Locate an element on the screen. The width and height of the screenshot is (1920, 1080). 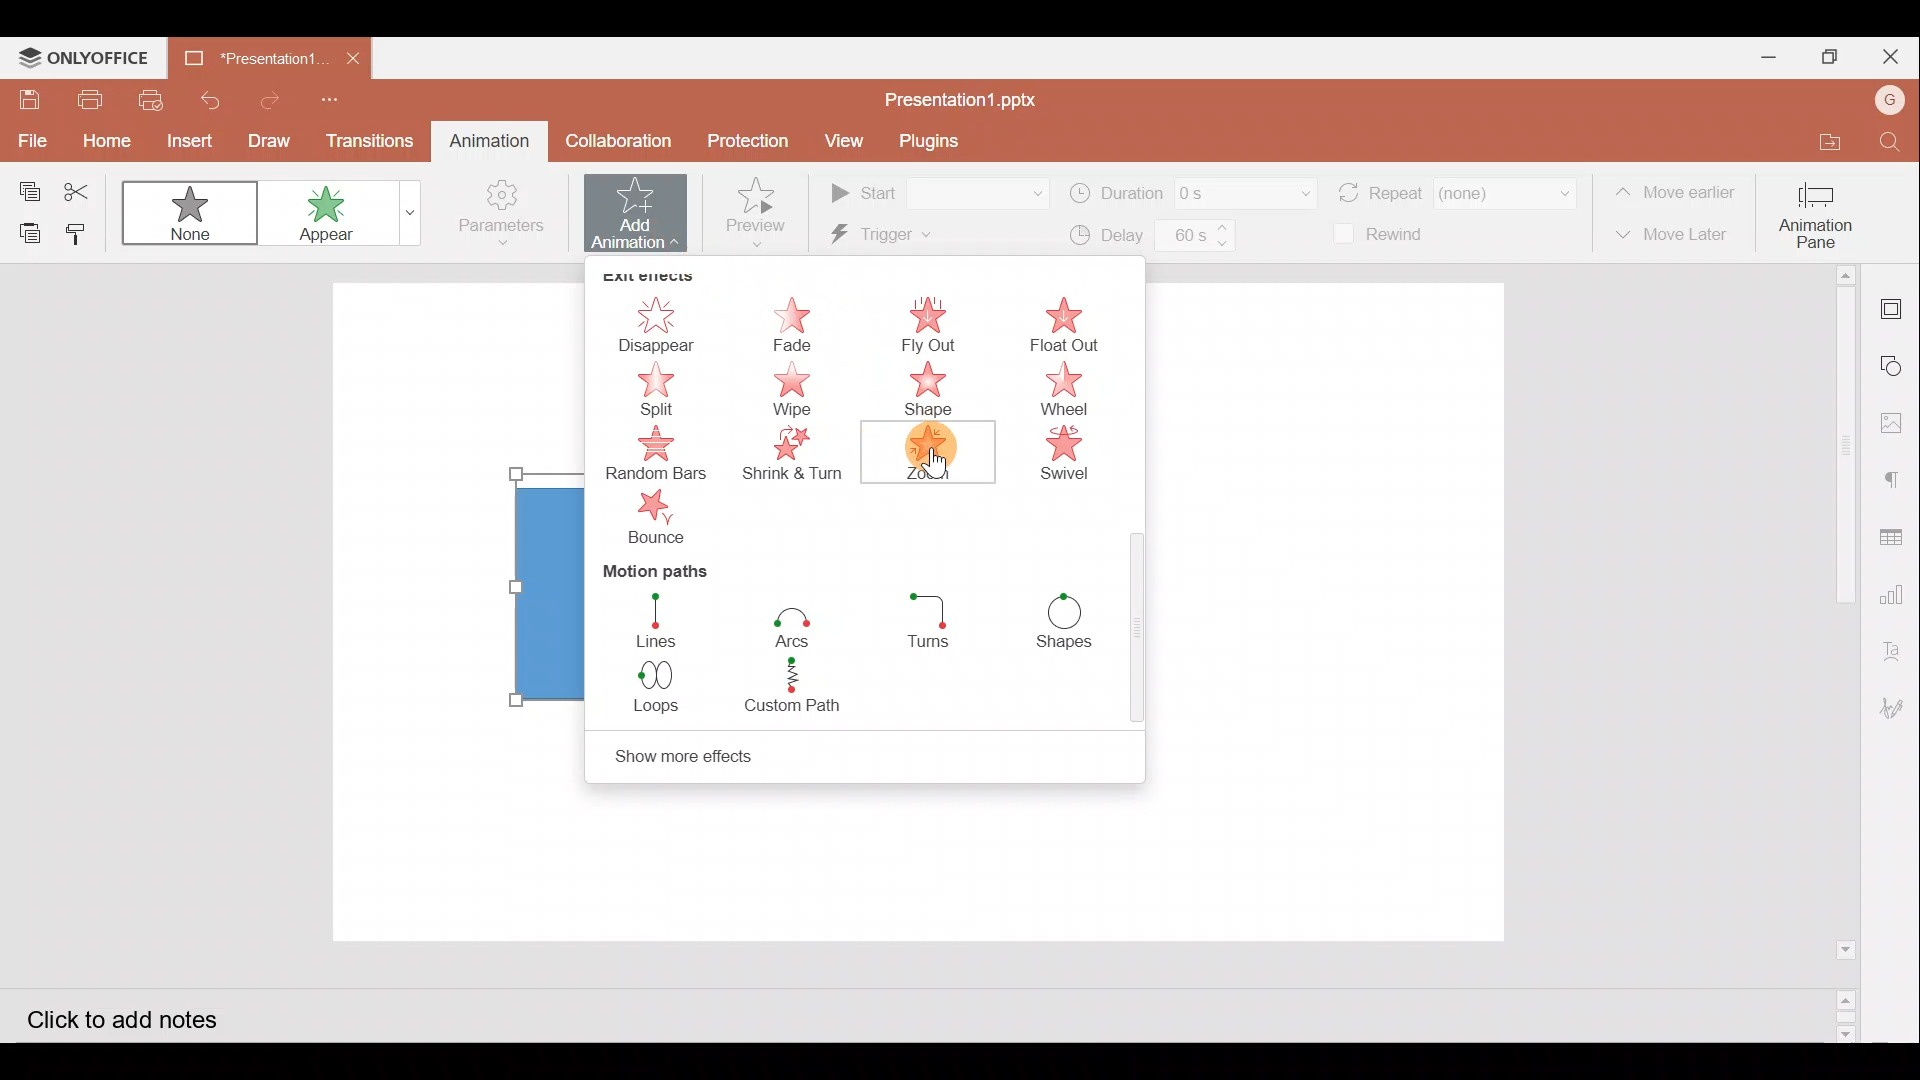
Show more effects is located at coordinates (744, 753).